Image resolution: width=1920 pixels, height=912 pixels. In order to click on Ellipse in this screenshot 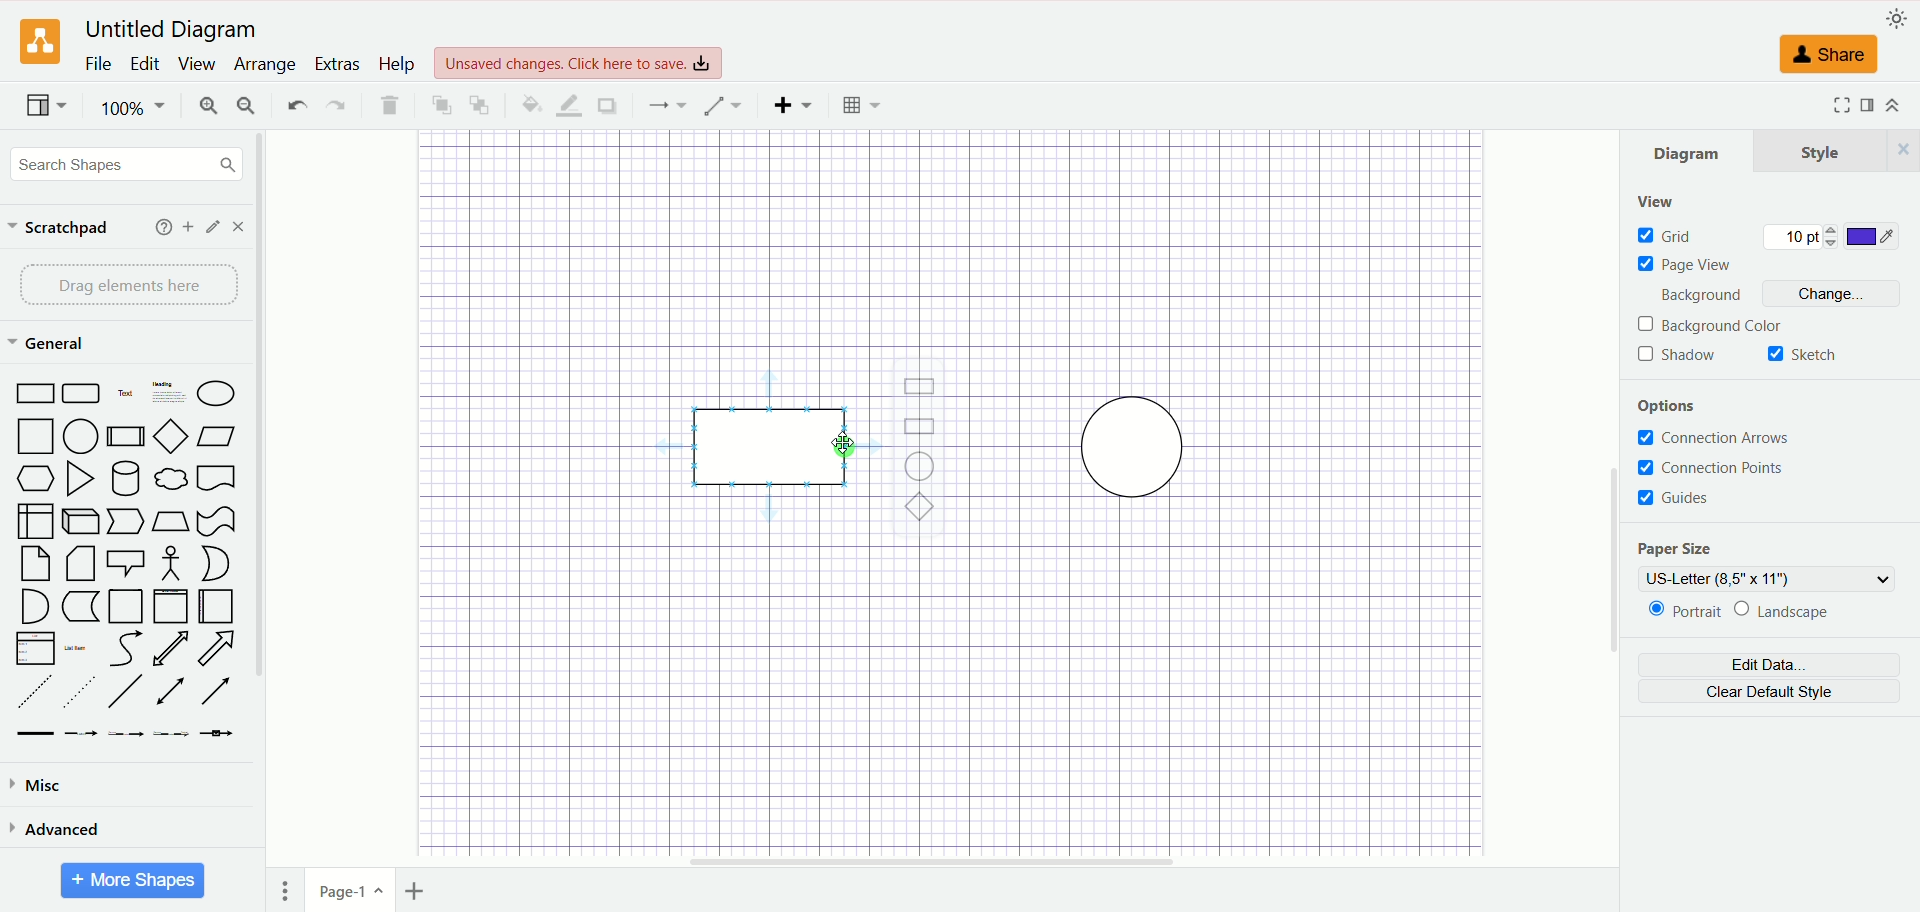, I will do `click(922, 468)`.